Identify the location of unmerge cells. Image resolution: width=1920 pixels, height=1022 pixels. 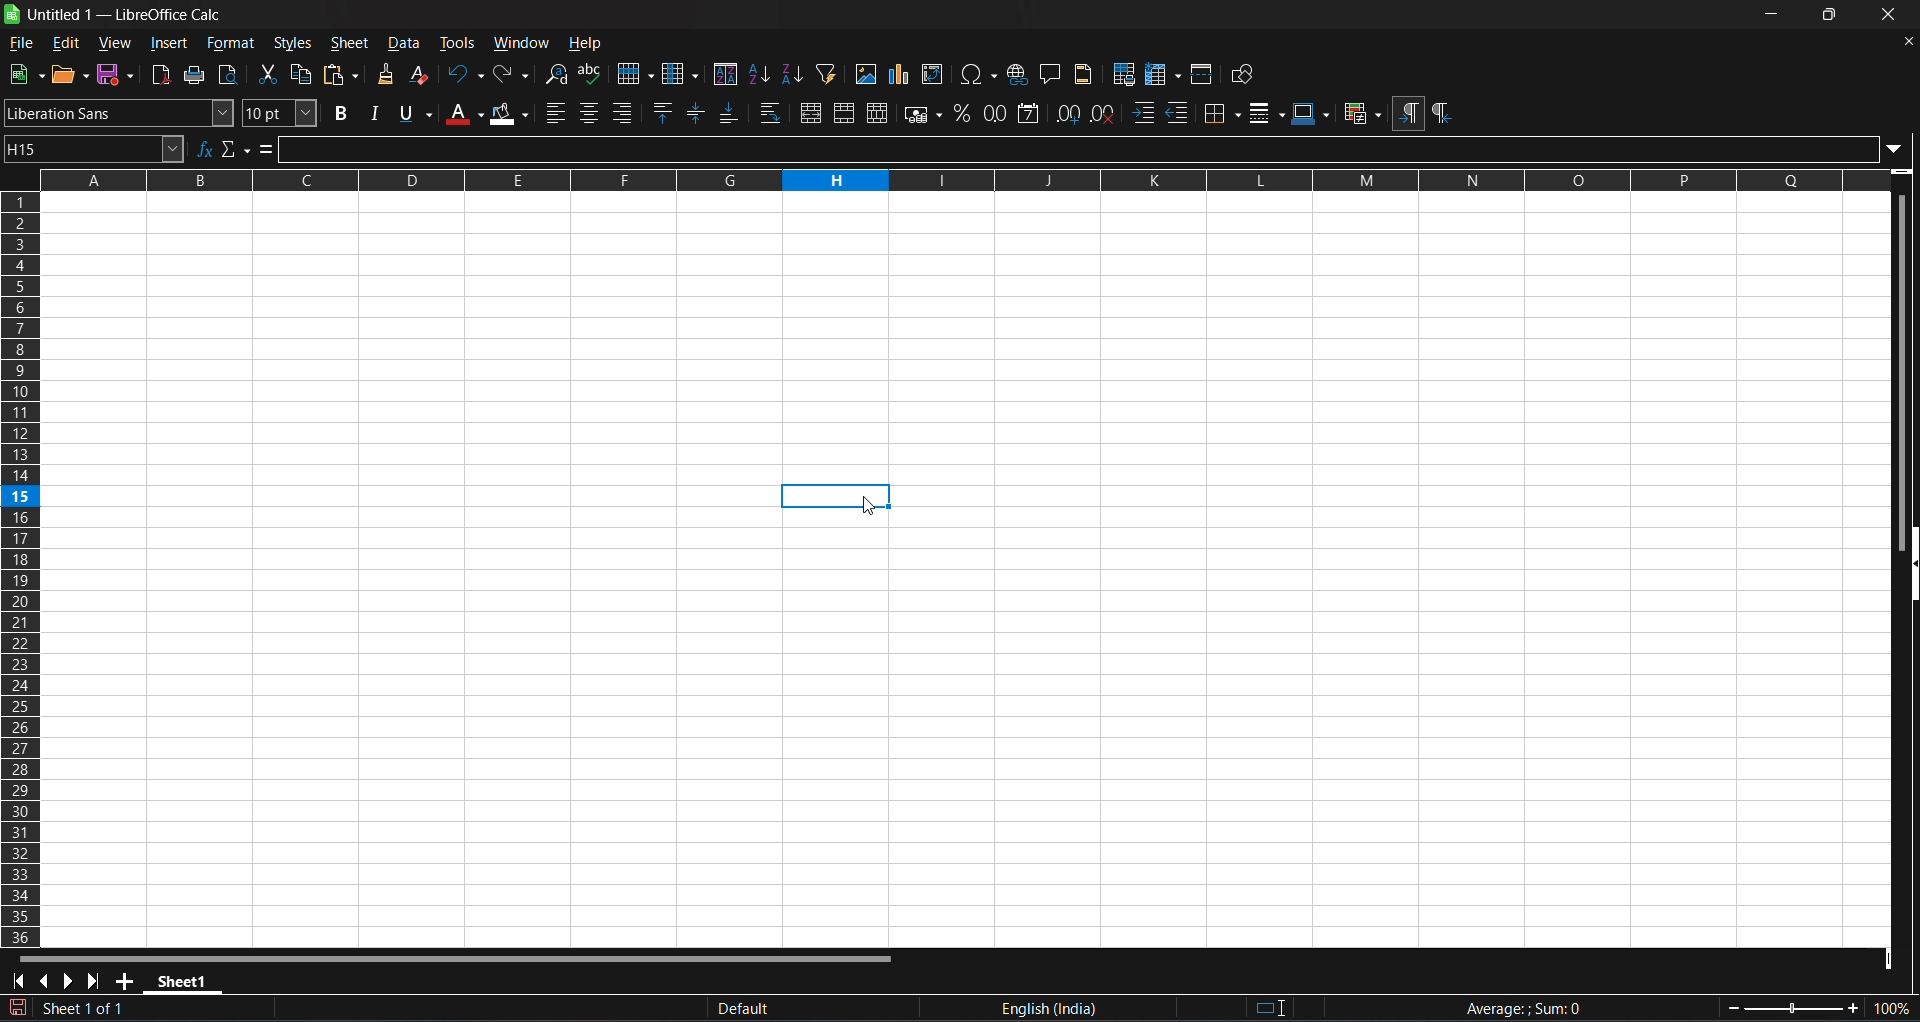
(877, 112).